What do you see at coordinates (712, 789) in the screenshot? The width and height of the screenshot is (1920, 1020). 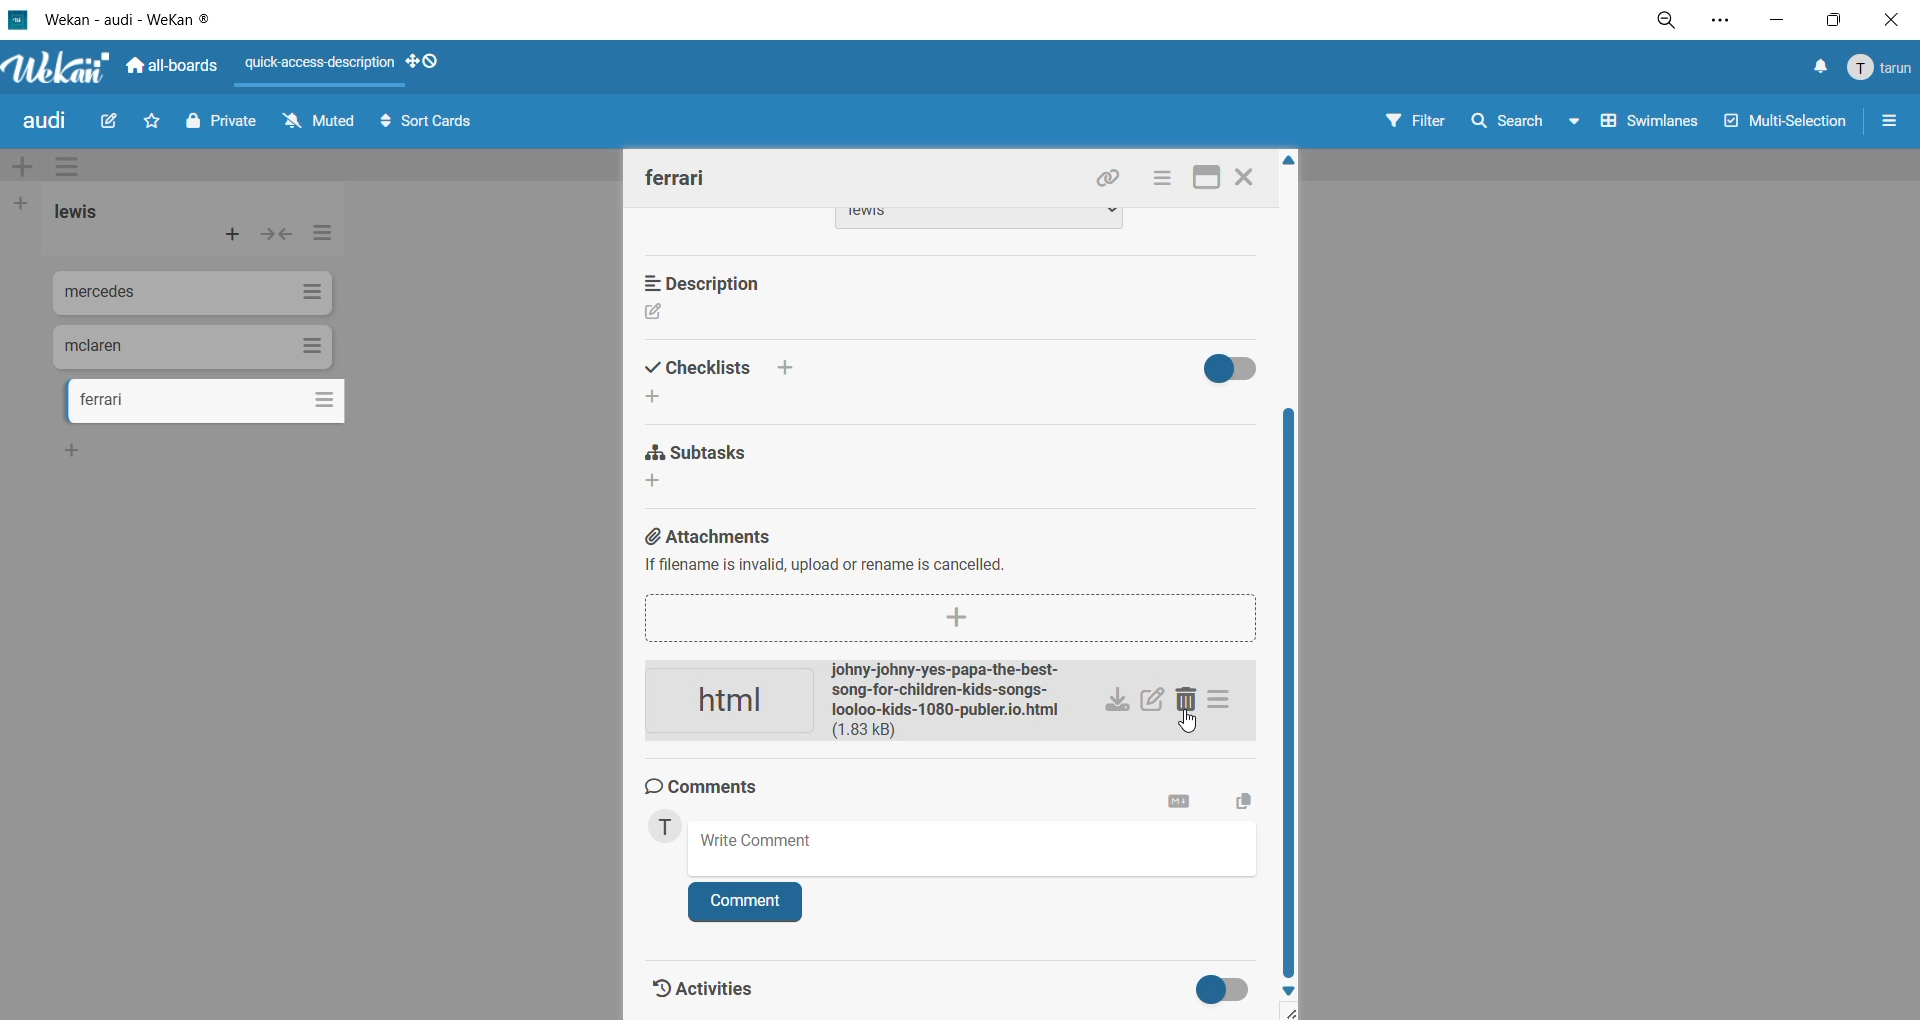 I see `comments` at bounding box center [712, 789].